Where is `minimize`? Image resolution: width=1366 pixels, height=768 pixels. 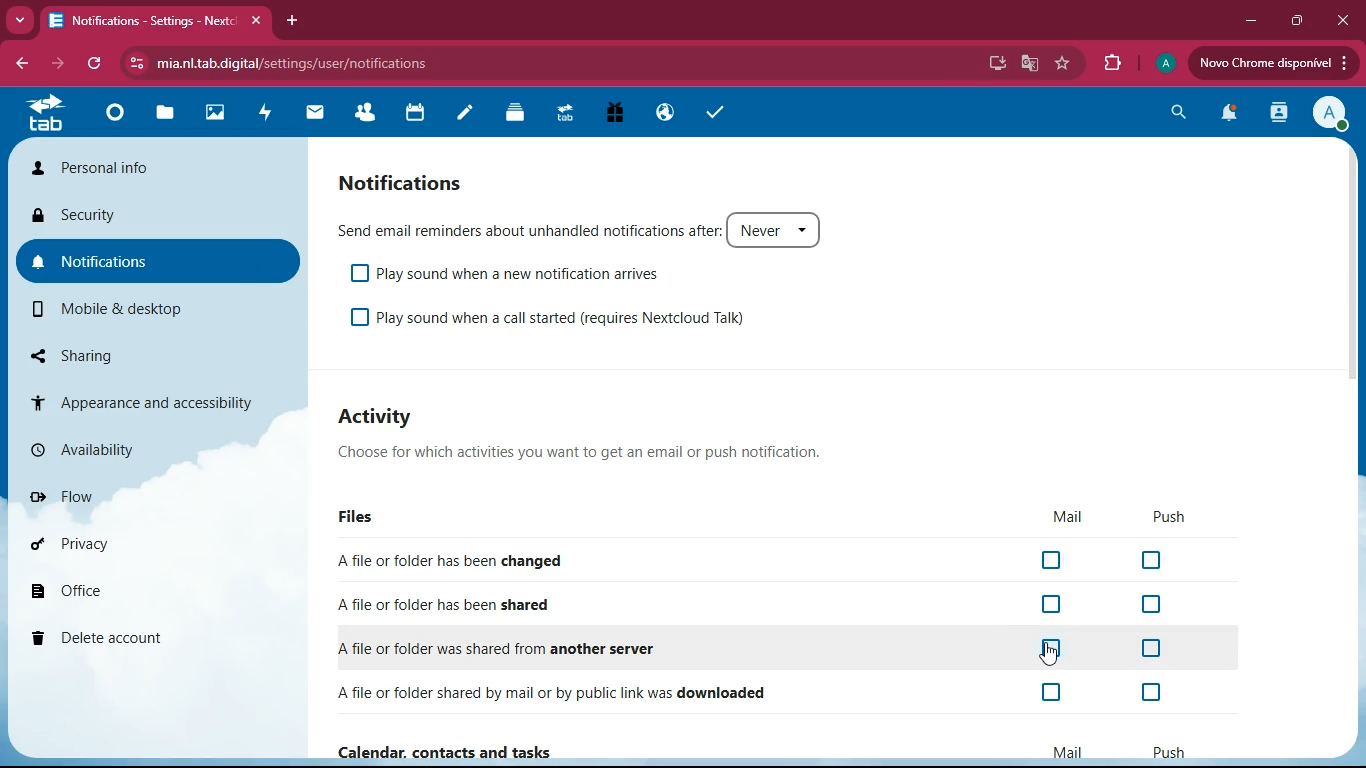
minimize is located at coordinates (1247, 25).